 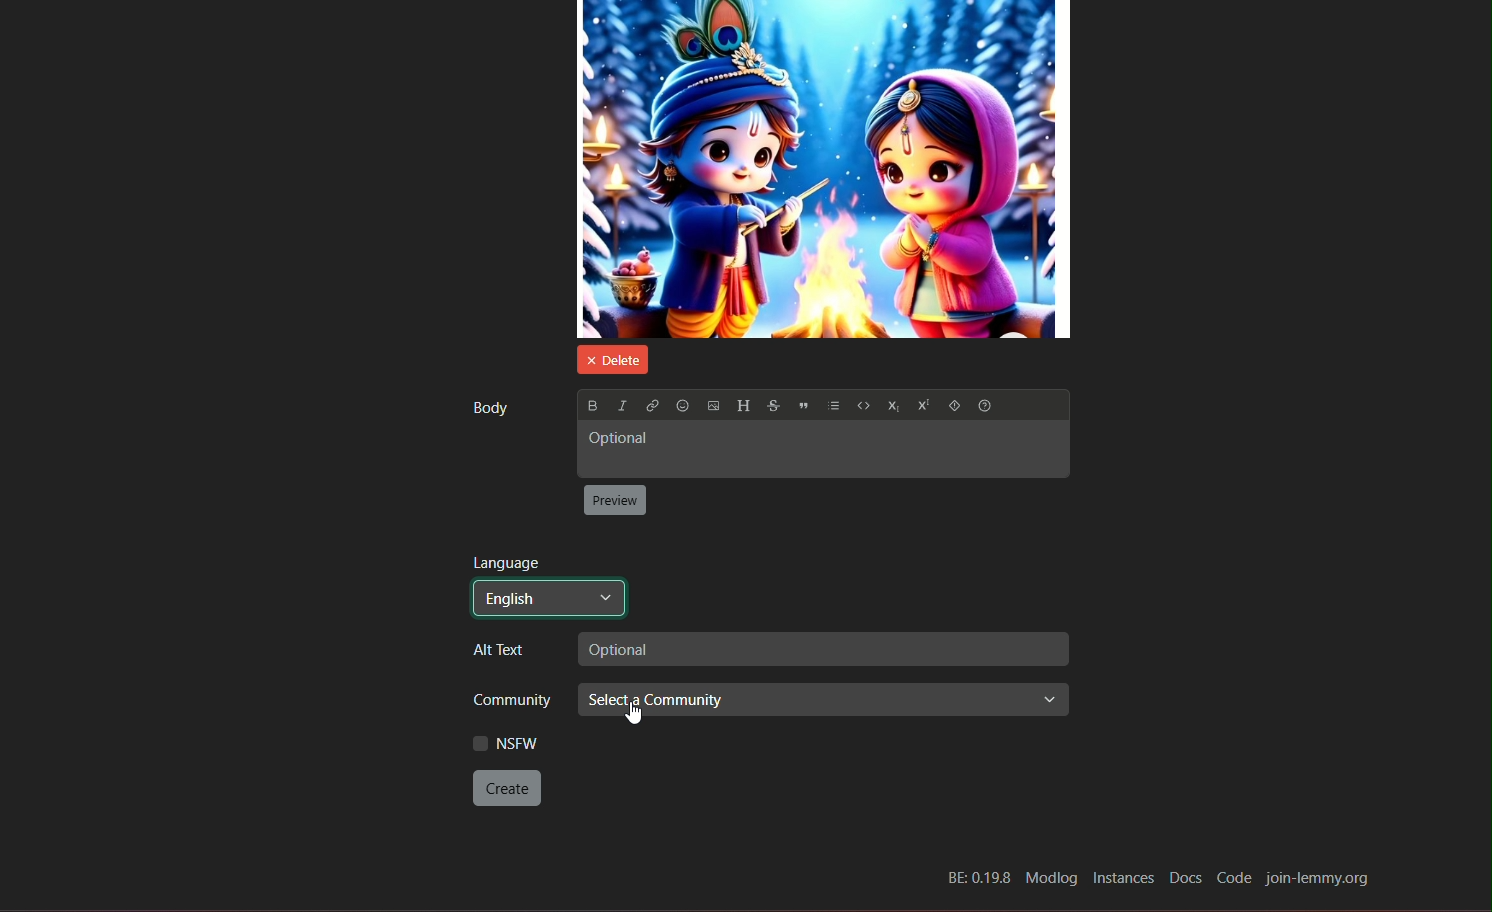 I want to click on Delete, so click(x=609, y=358).